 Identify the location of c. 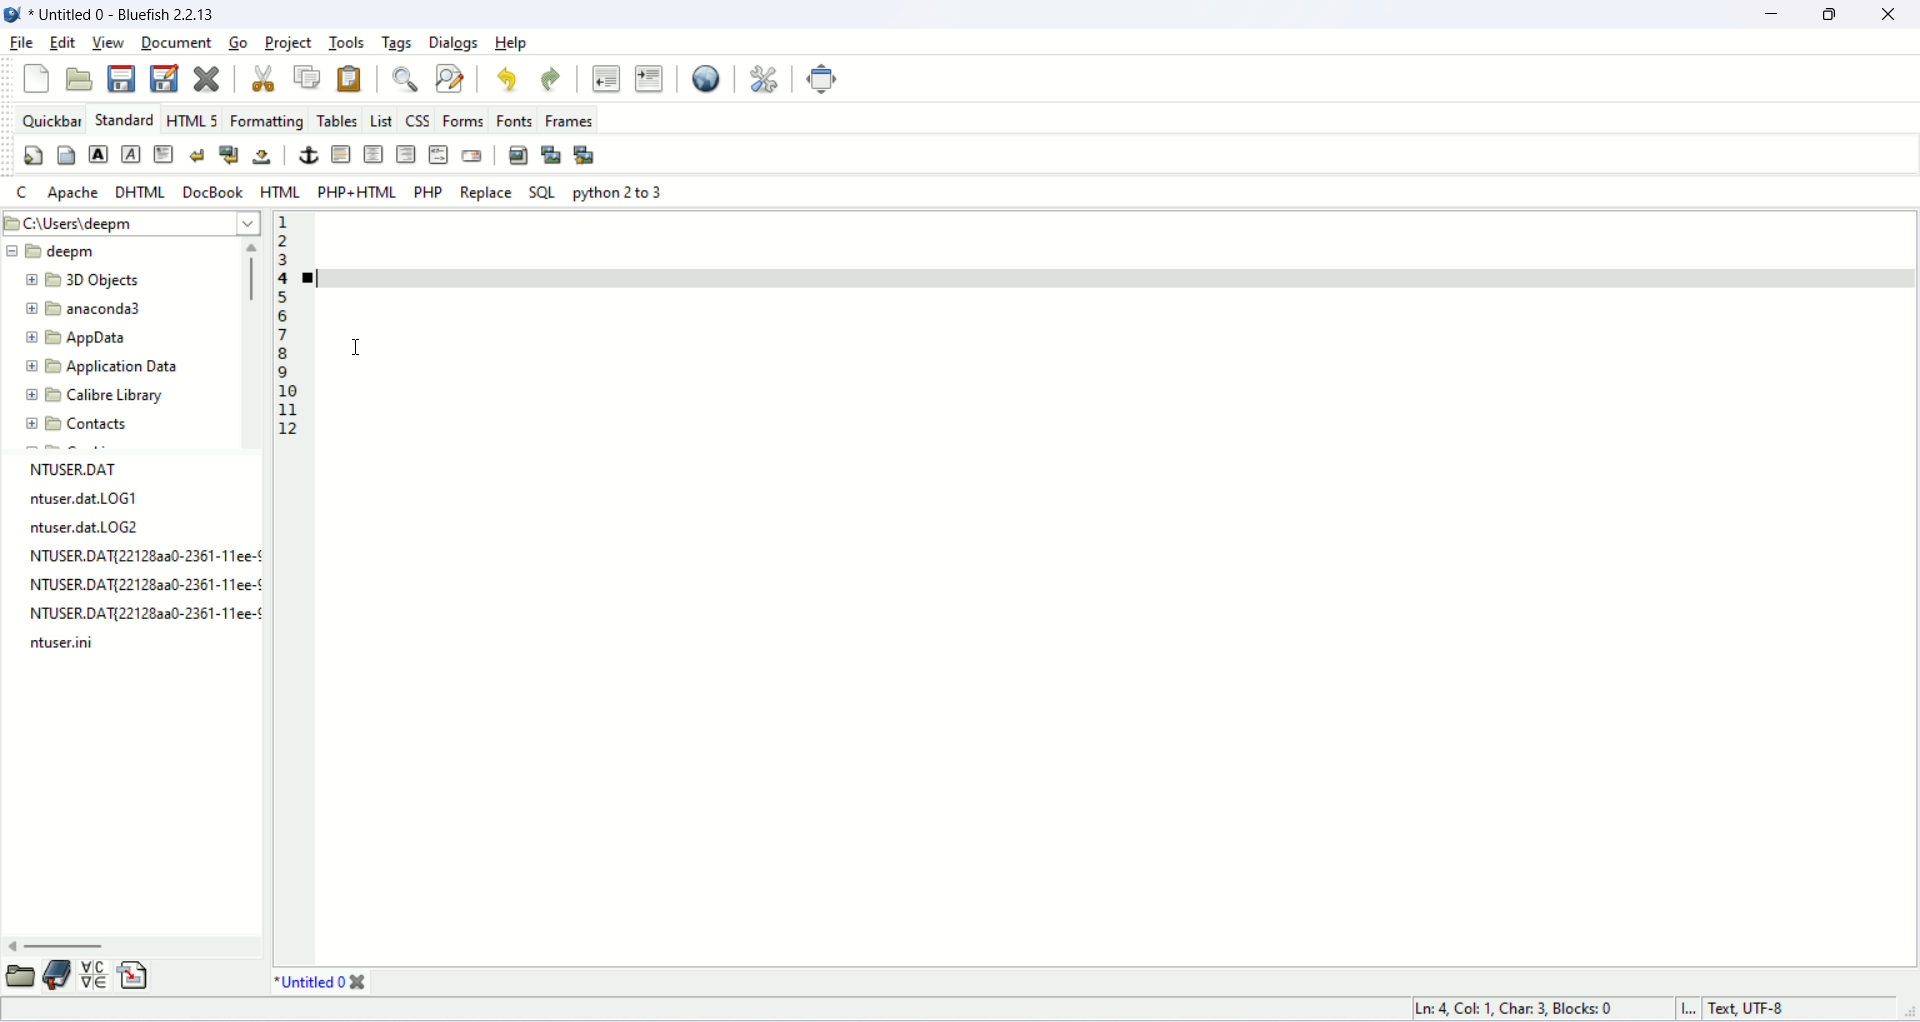
(19, 190).